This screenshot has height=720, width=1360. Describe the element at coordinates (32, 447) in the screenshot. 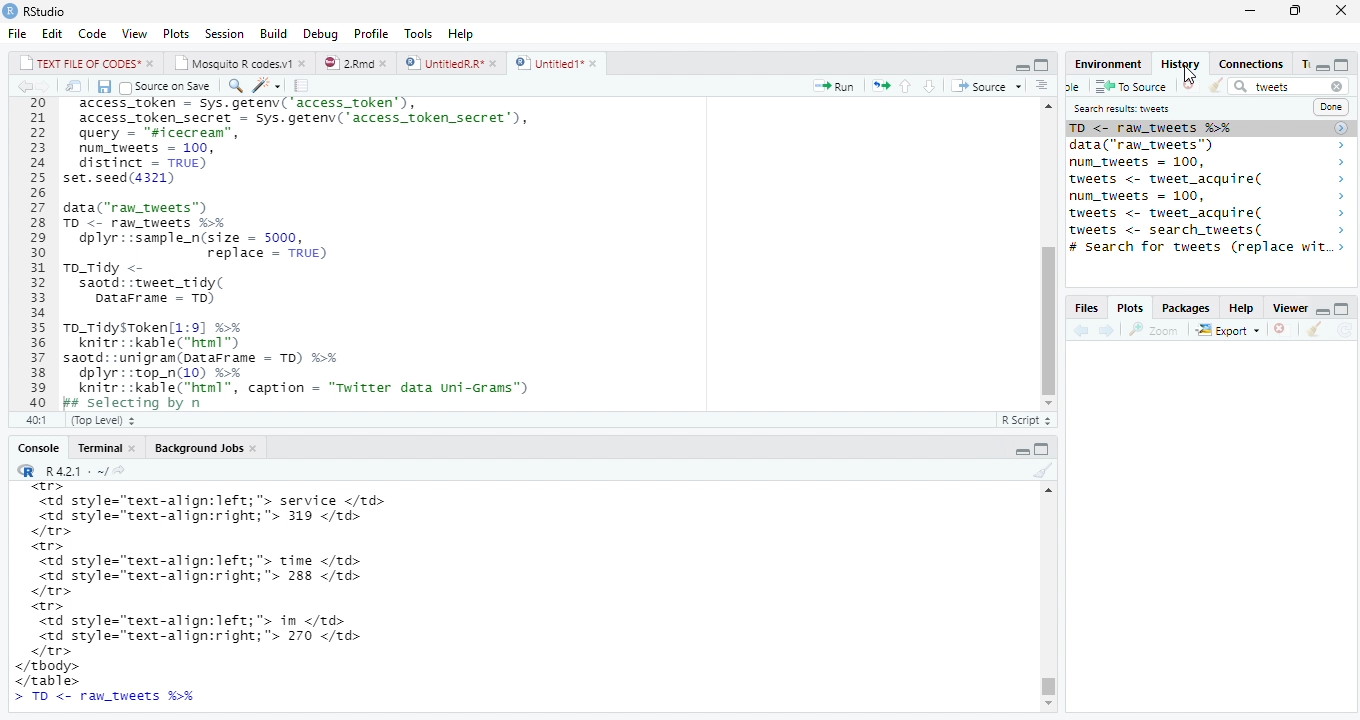

I see `Console` at that location.